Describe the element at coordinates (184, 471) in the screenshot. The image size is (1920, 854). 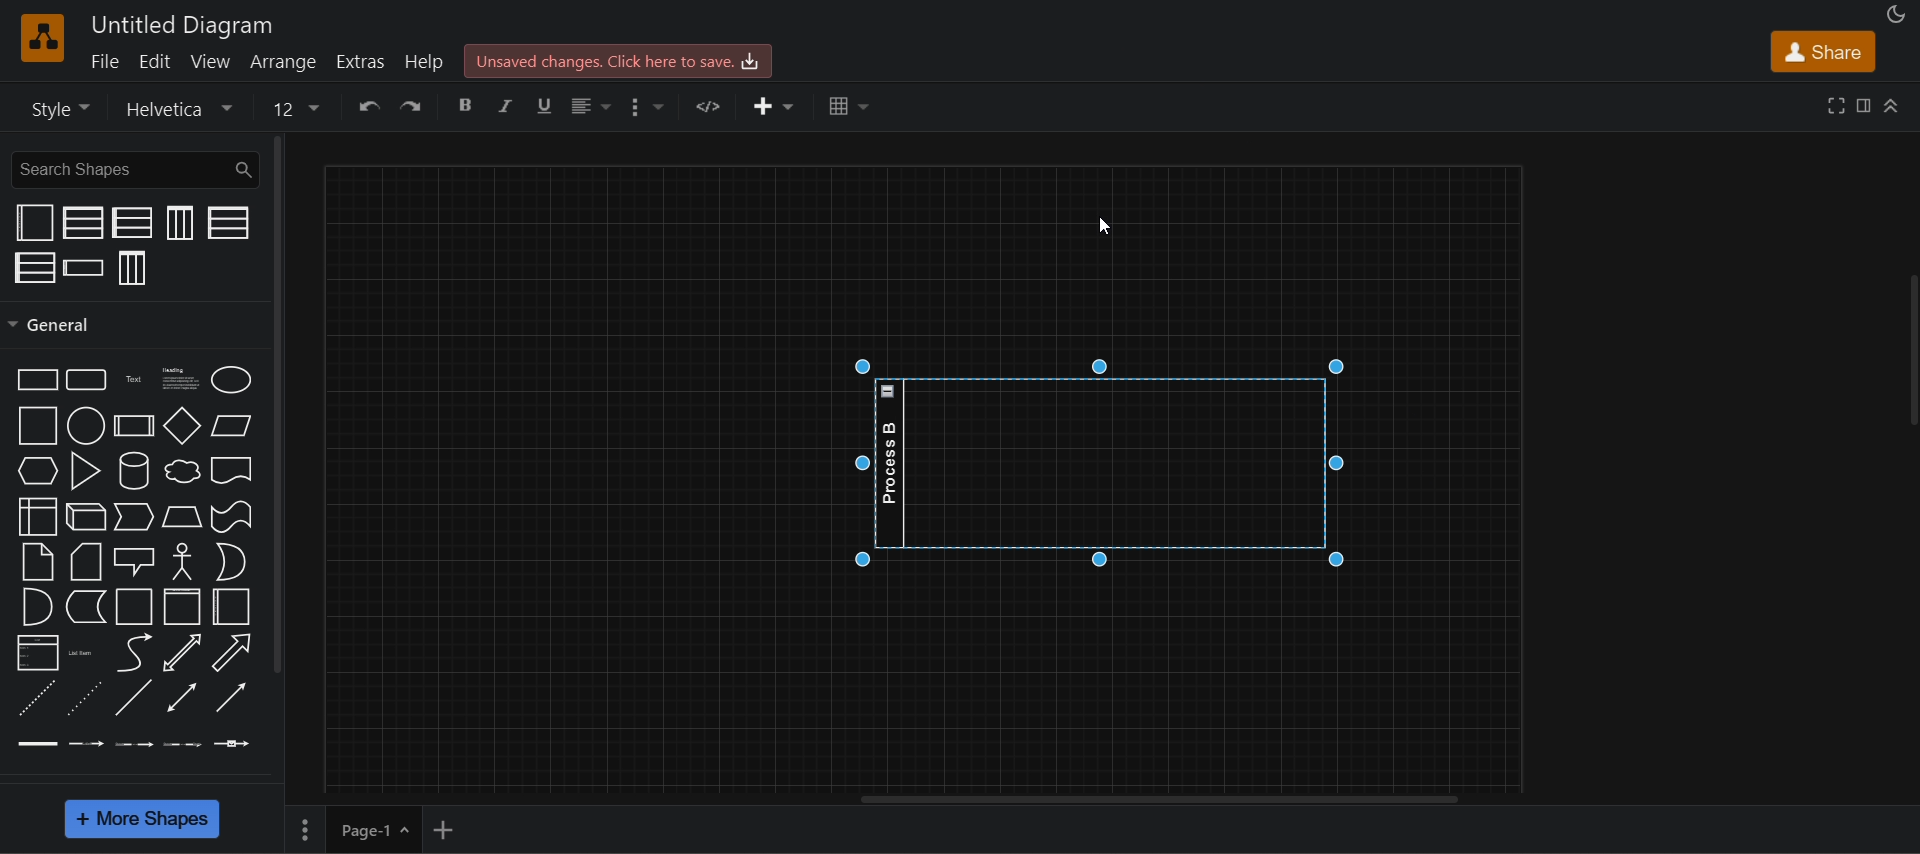
I see `cloud` at that location.